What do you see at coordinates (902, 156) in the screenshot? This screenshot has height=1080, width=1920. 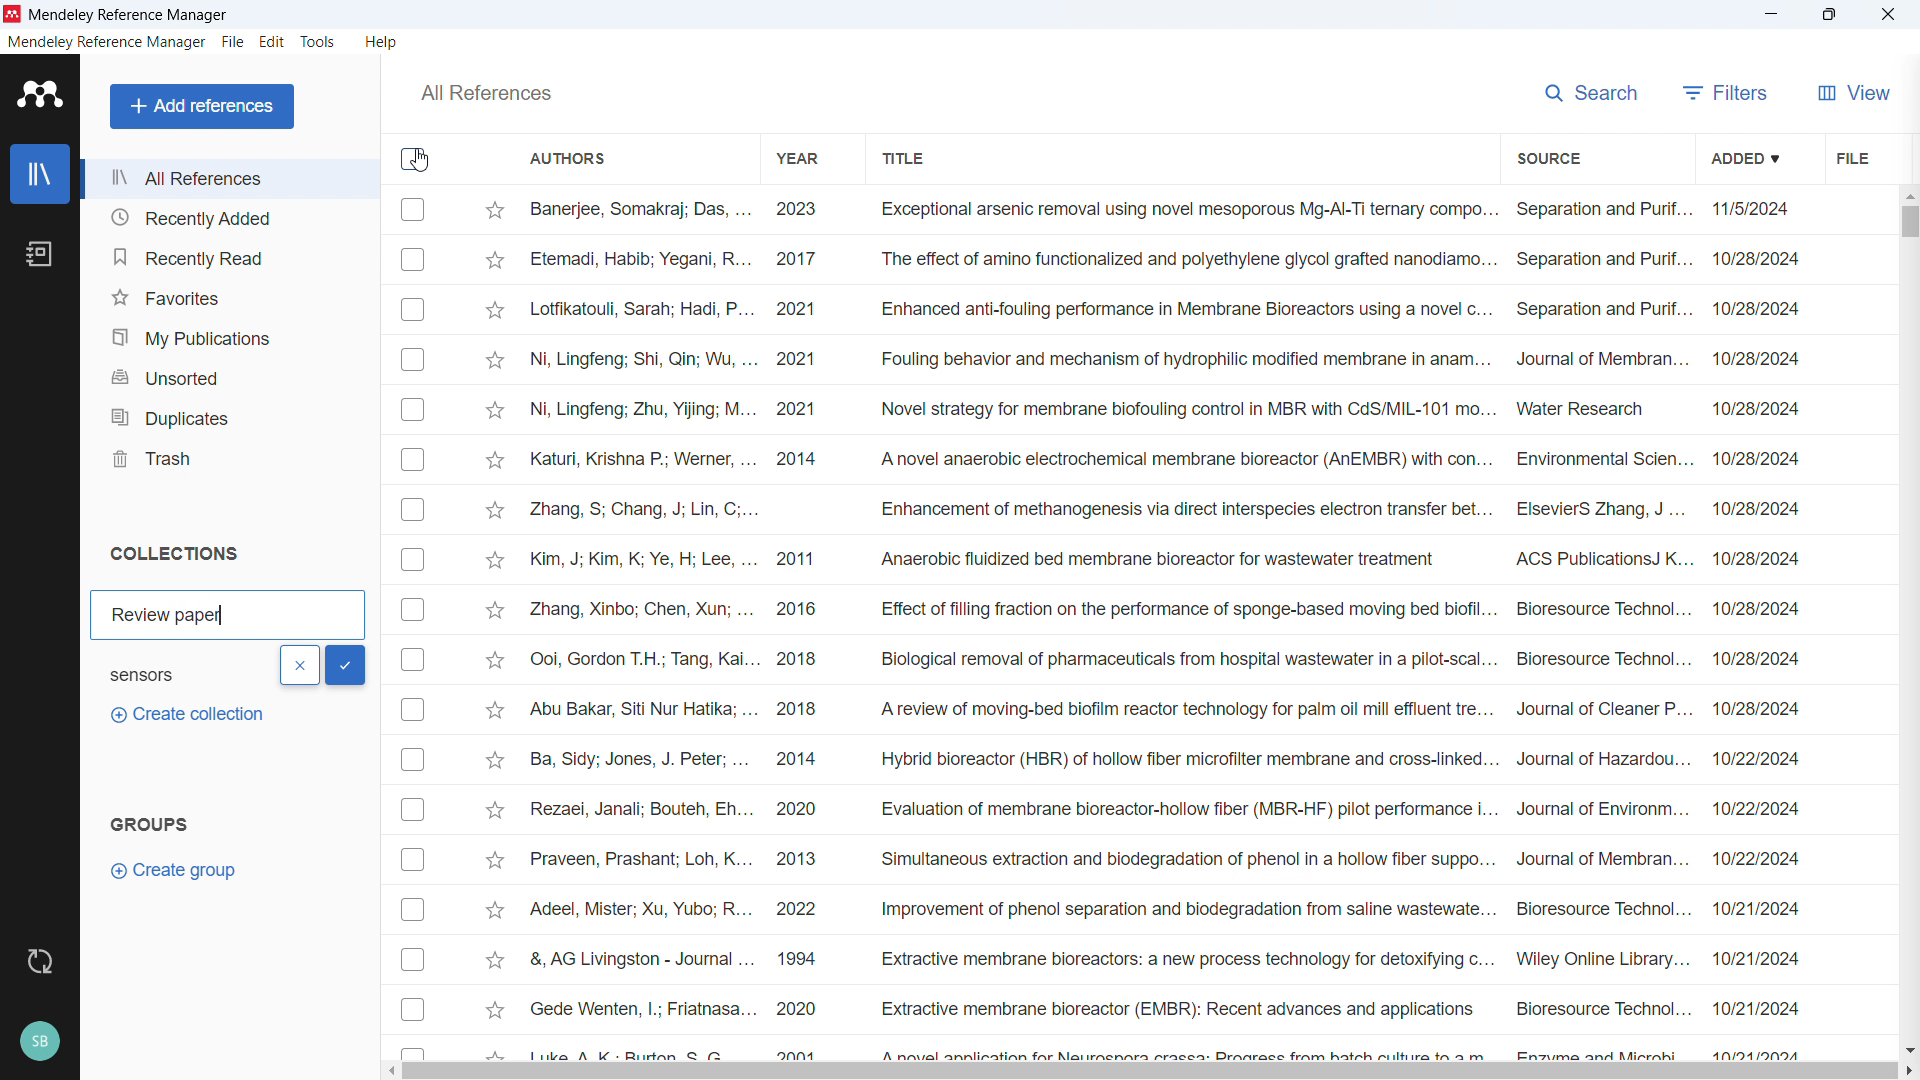 I see `Title` at bounding box center [902, 156].